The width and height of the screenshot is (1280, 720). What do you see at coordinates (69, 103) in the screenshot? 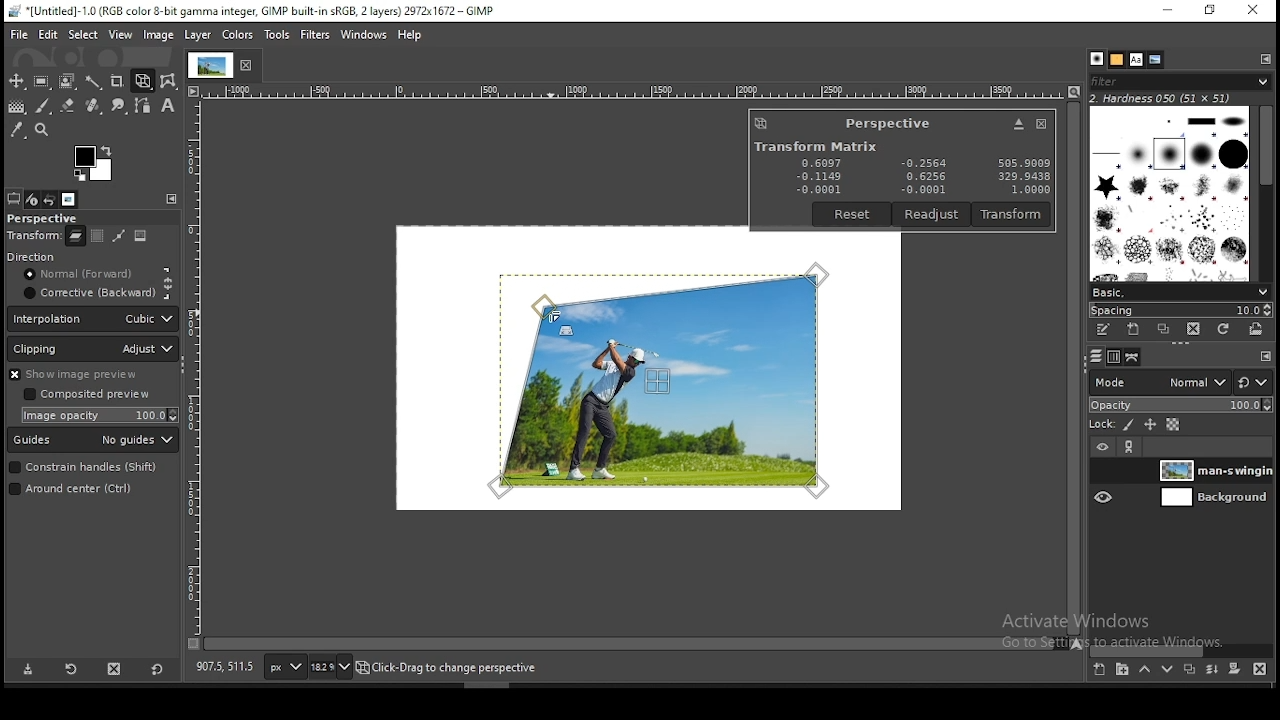
I see `eraser tool` at bounding box center [69, 103].